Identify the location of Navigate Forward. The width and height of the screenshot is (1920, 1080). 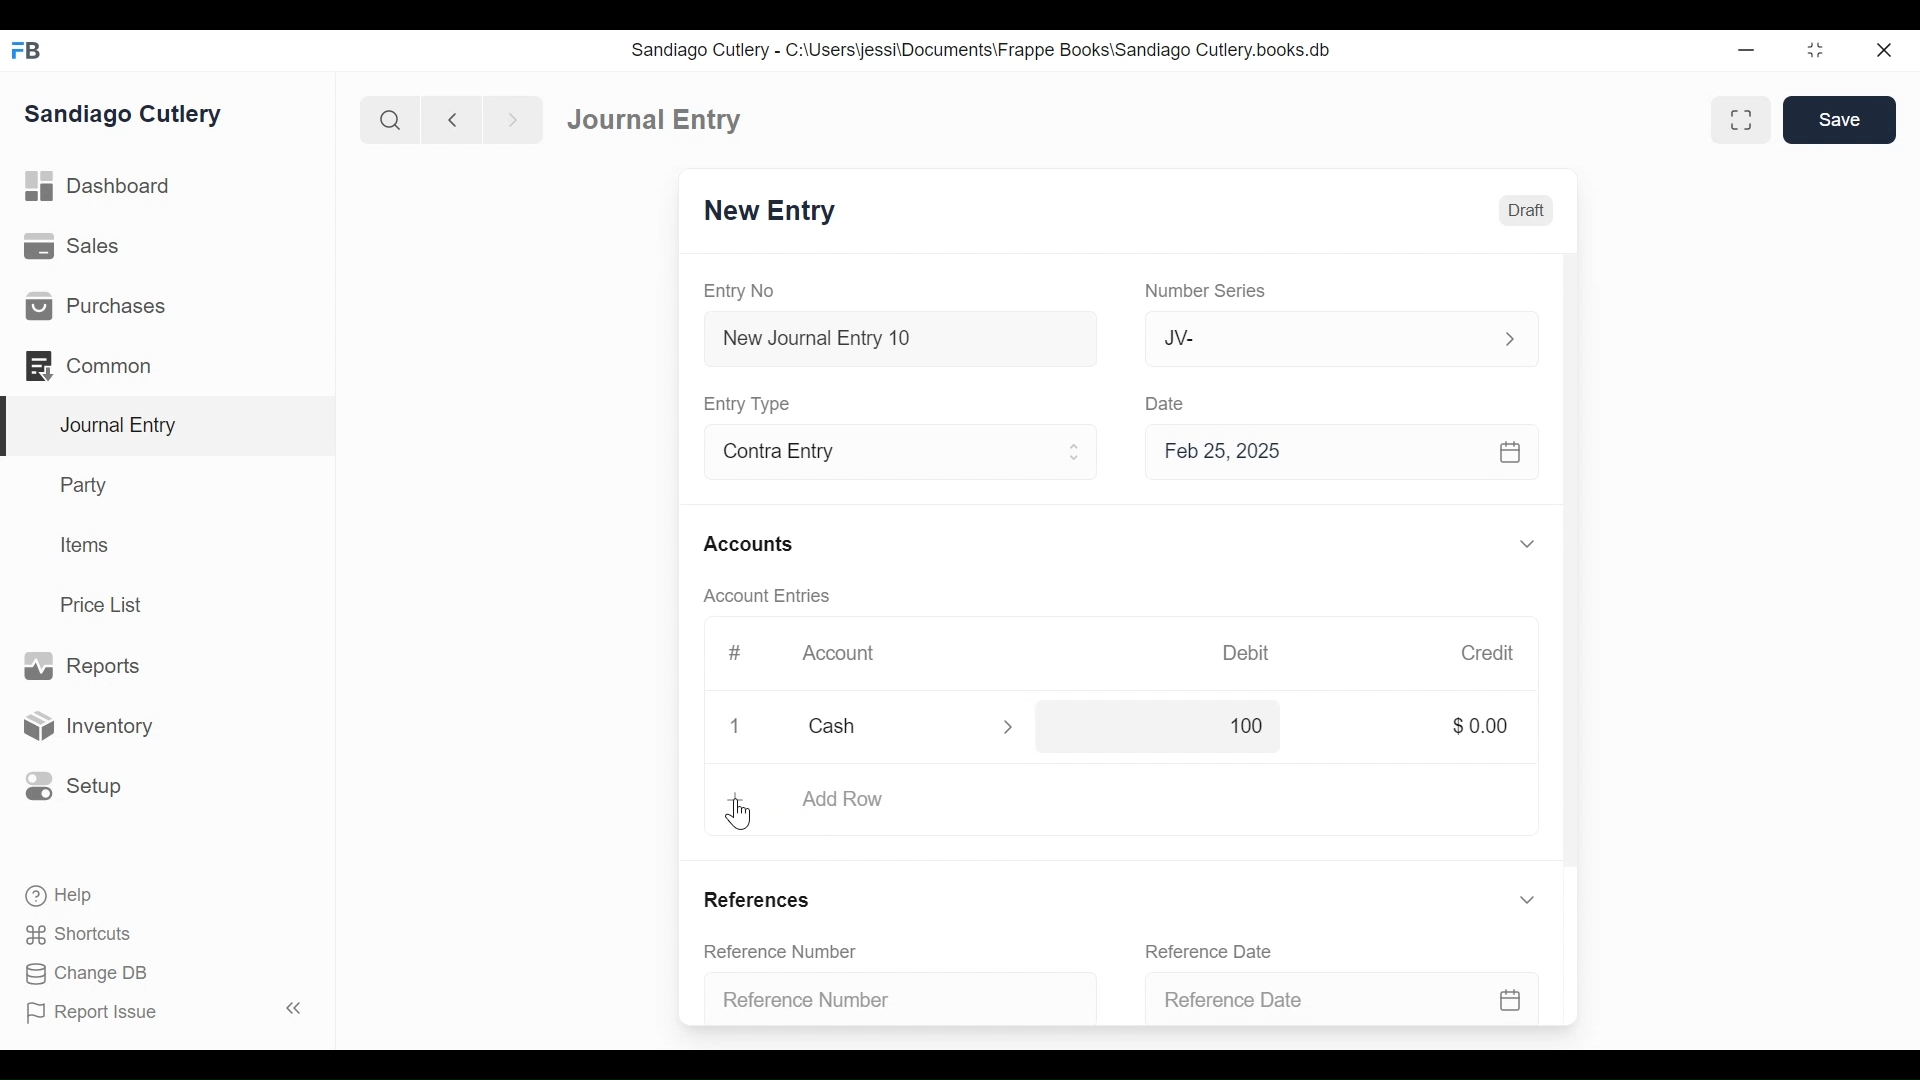
(514, 118).